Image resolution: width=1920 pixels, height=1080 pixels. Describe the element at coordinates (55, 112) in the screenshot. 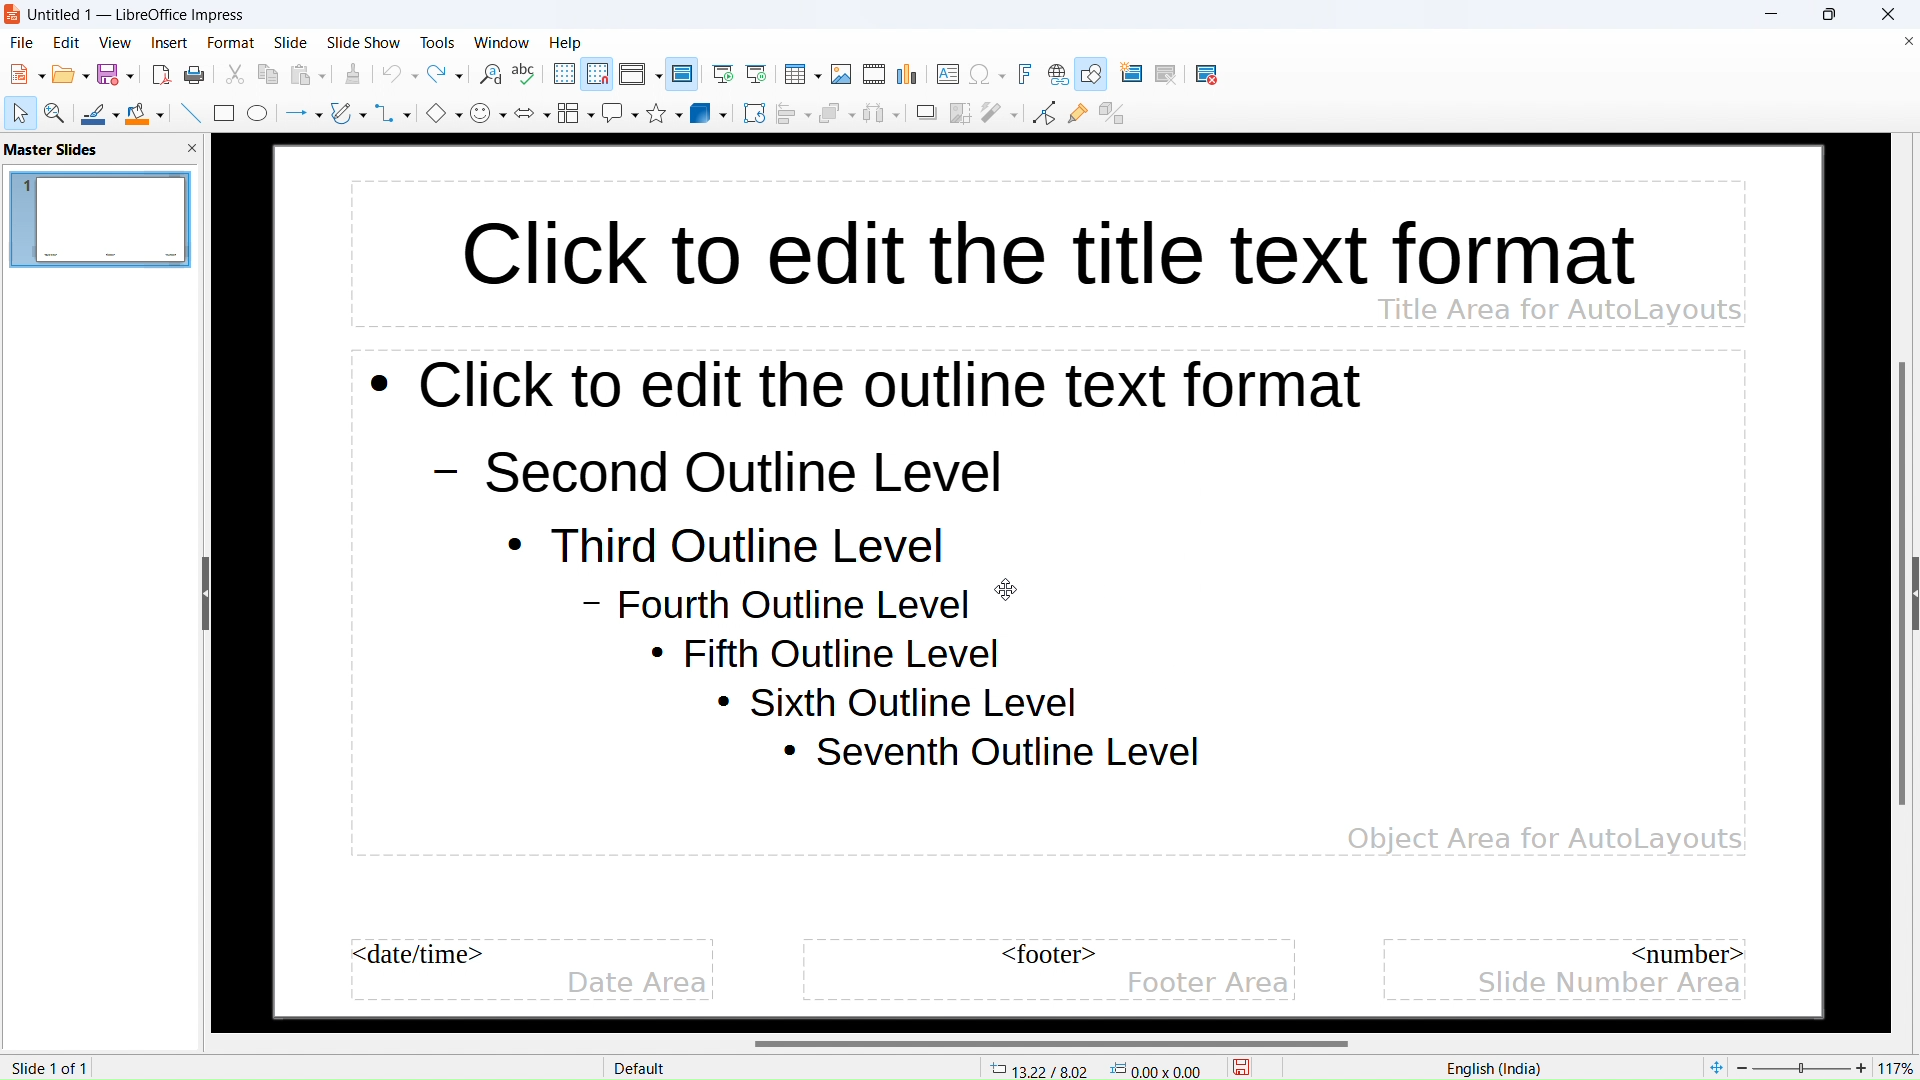

I see `zoom and pan` at that location.